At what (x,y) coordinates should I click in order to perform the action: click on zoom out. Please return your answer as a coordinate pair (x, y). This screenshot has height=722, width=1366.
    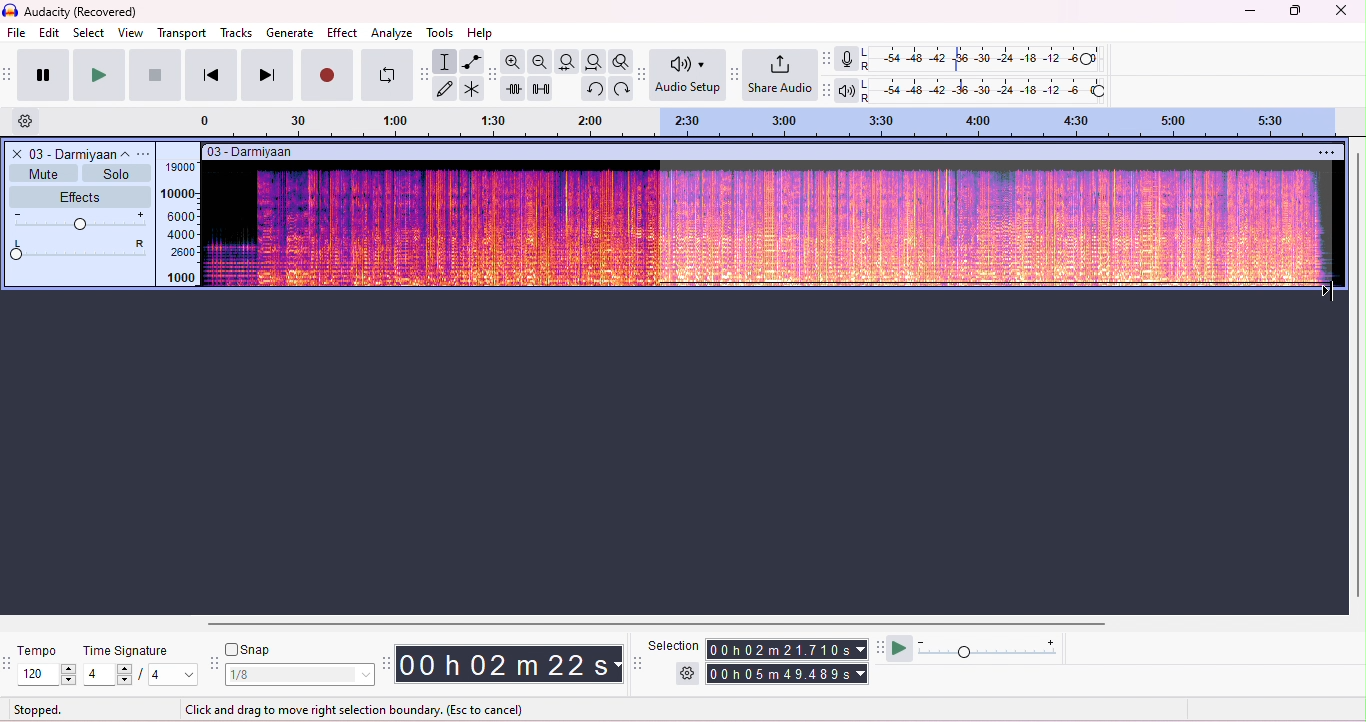
    Looking at the image, I should click on (541, 61).